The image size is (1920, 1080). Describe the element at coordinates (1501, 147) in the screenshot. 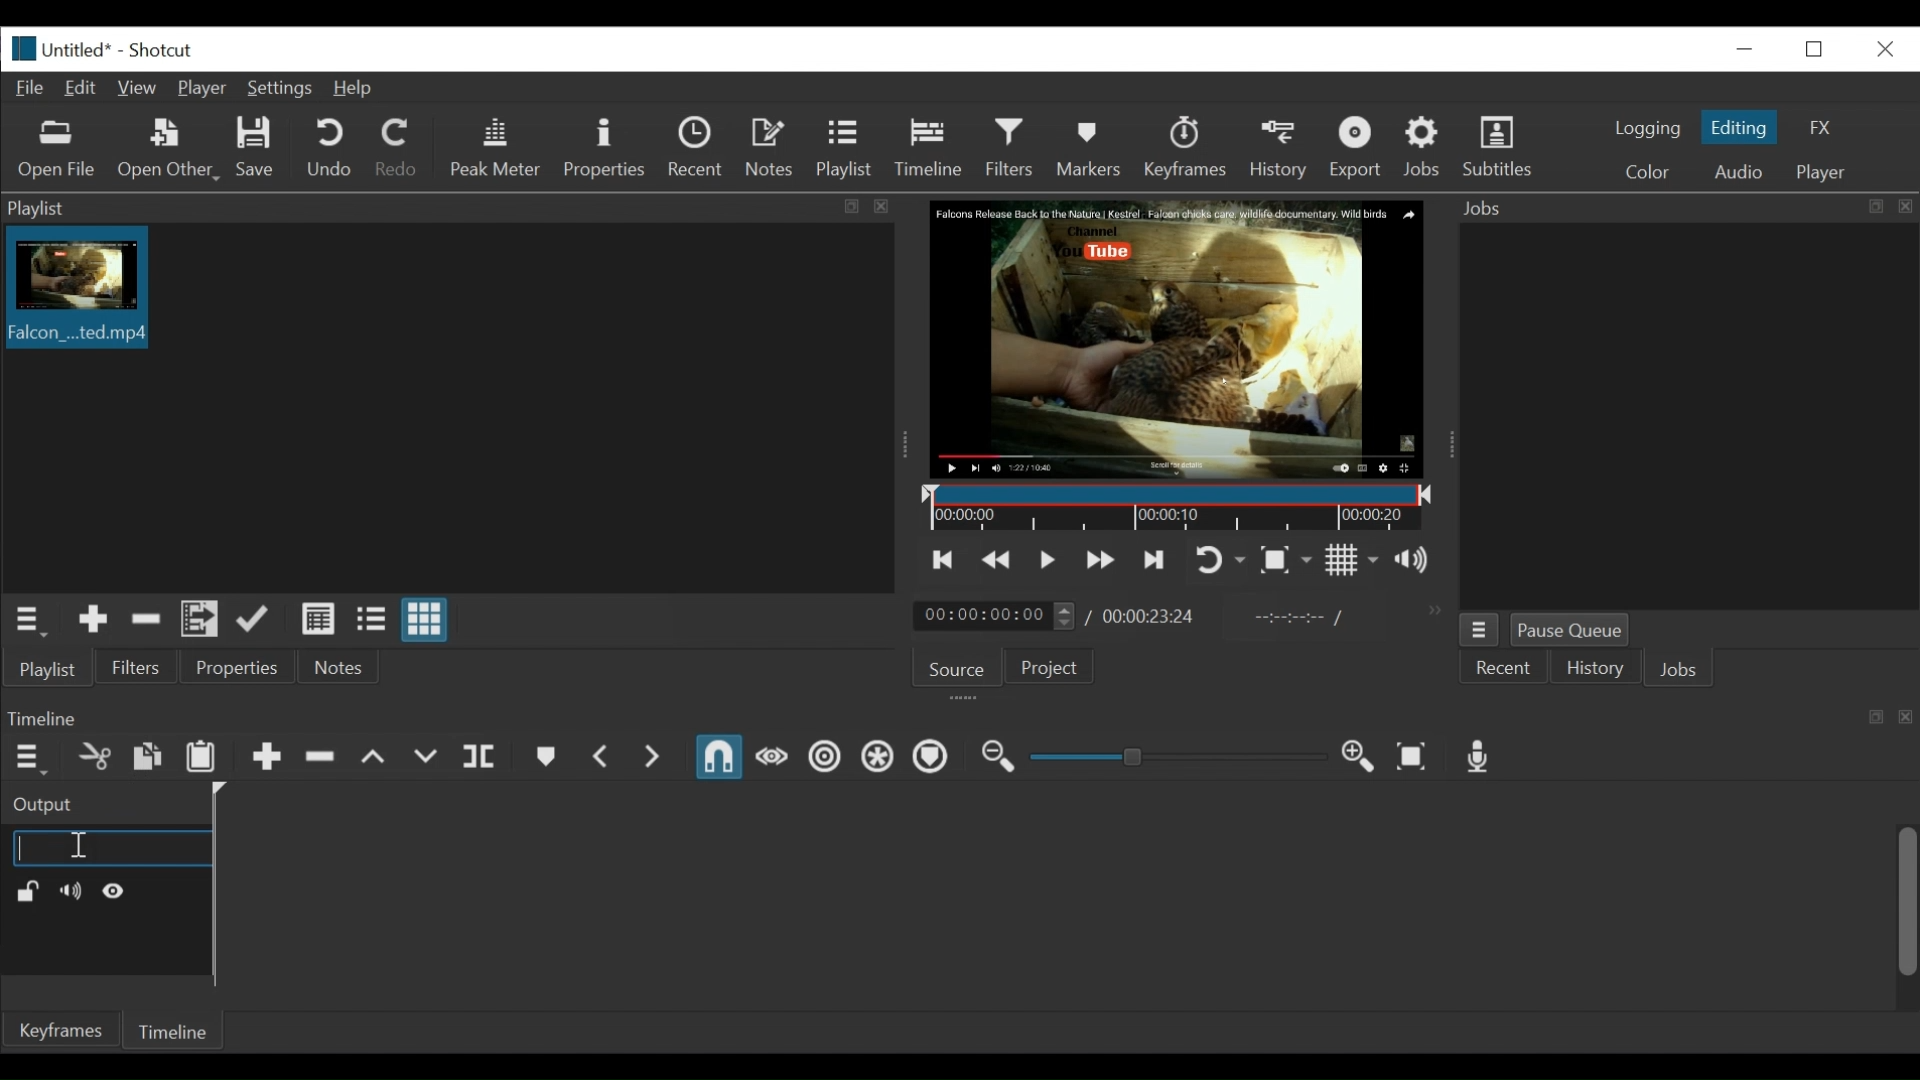

I see `Subtitles` at that location.